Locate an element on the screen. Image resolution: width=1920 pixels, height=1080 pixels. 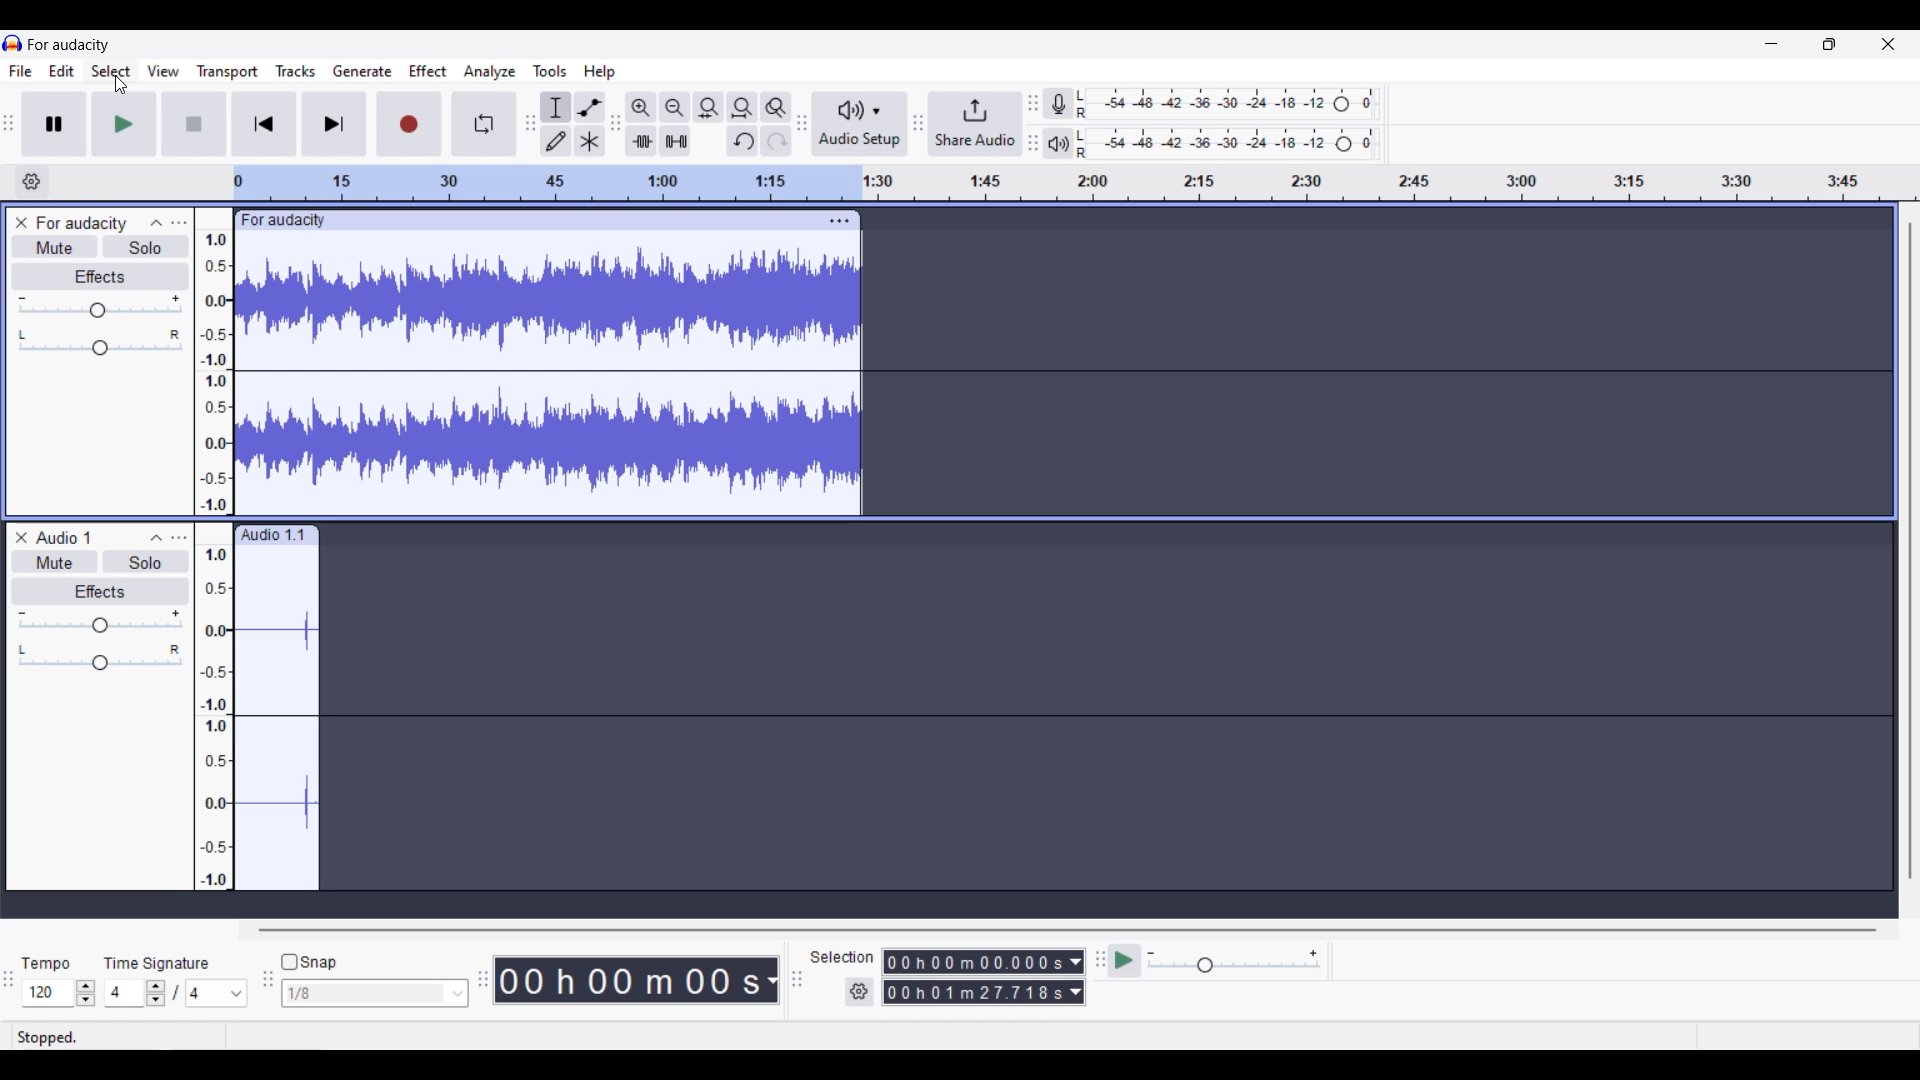
audio 1.1 is located at coordinates (276, 535).